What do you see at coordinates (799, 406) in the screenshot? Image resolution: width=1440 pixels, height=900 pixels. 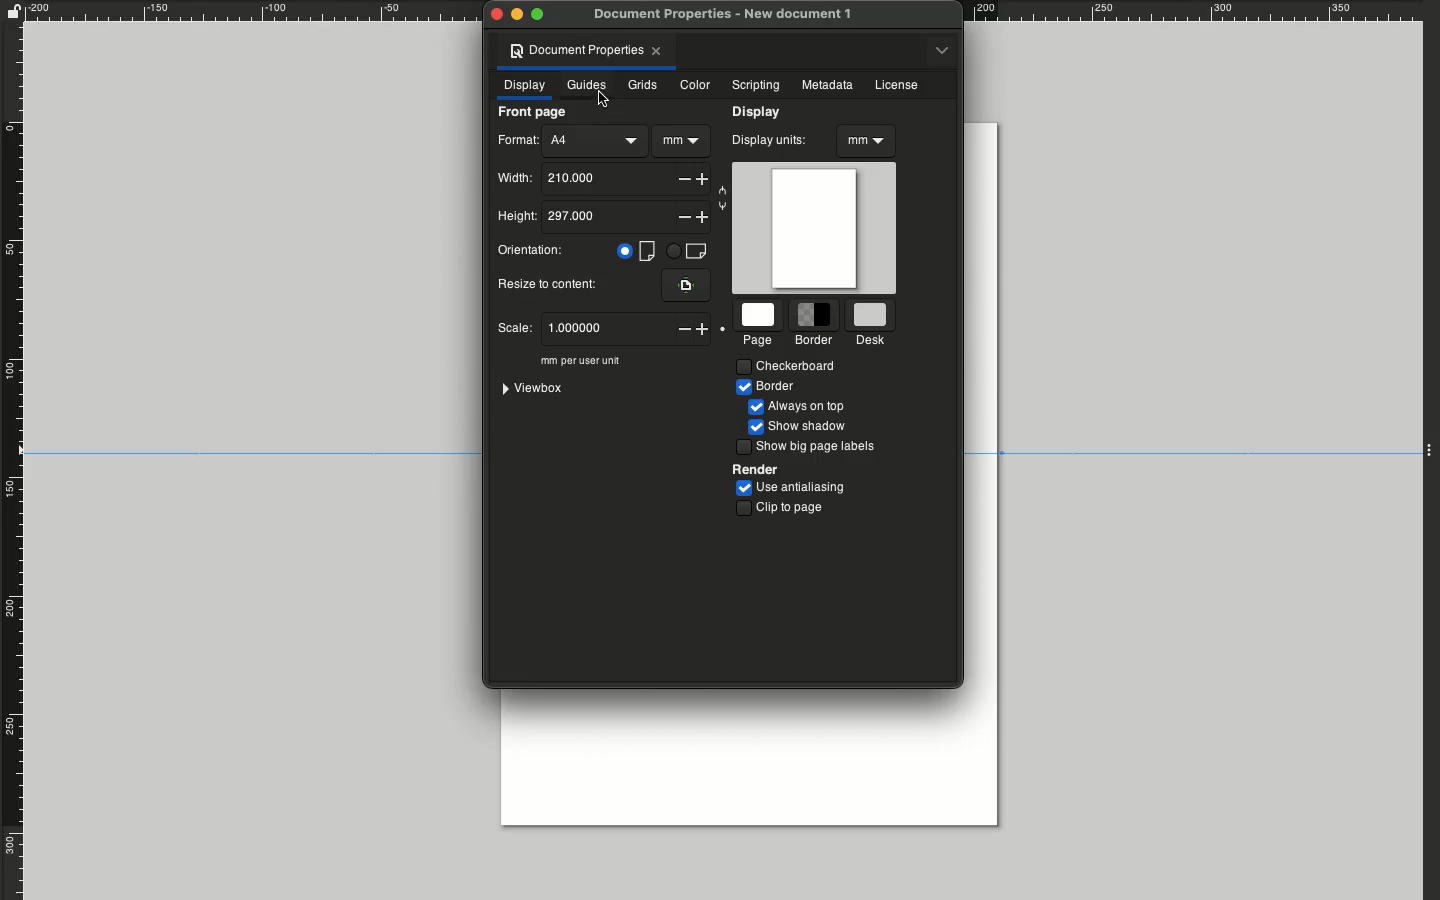 I see `Always on top` at bounding box center [799, 406].